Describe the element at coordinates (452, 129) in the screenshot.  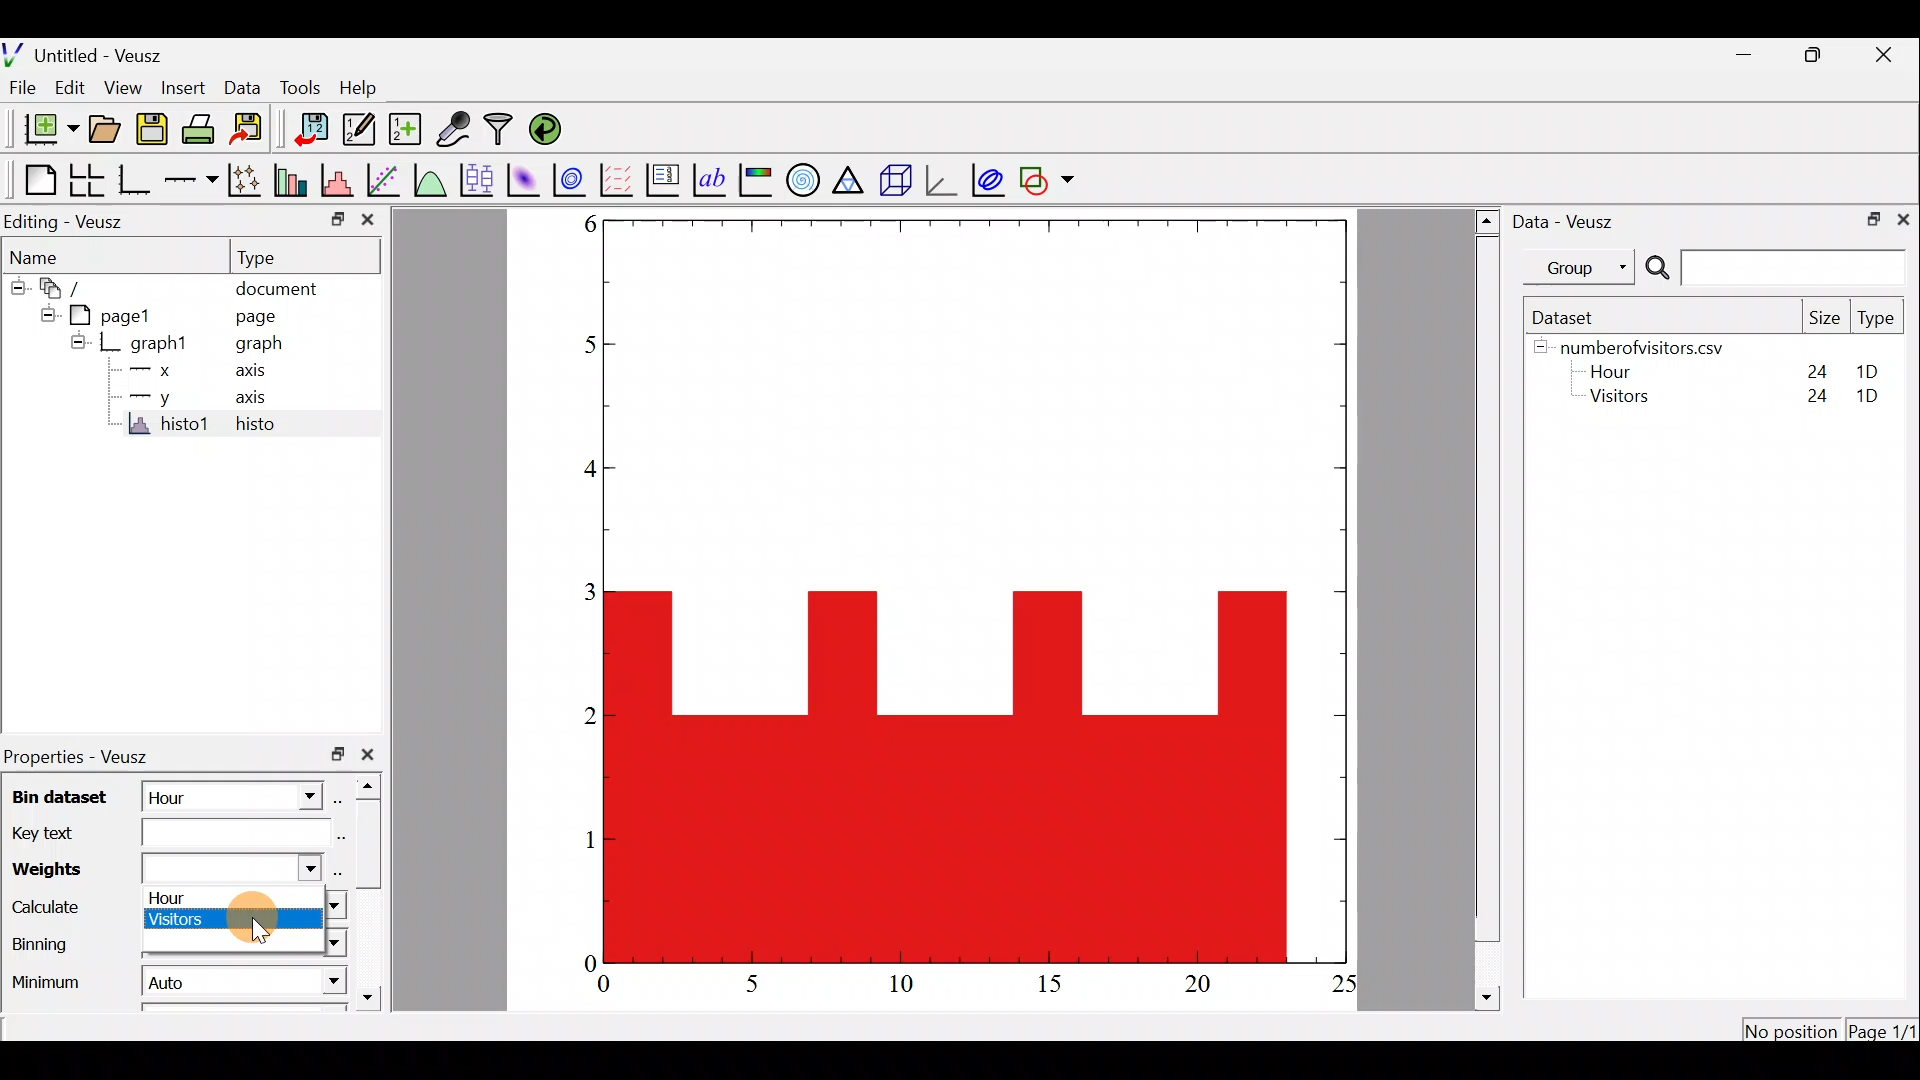
I see `capture remote data` at that location.